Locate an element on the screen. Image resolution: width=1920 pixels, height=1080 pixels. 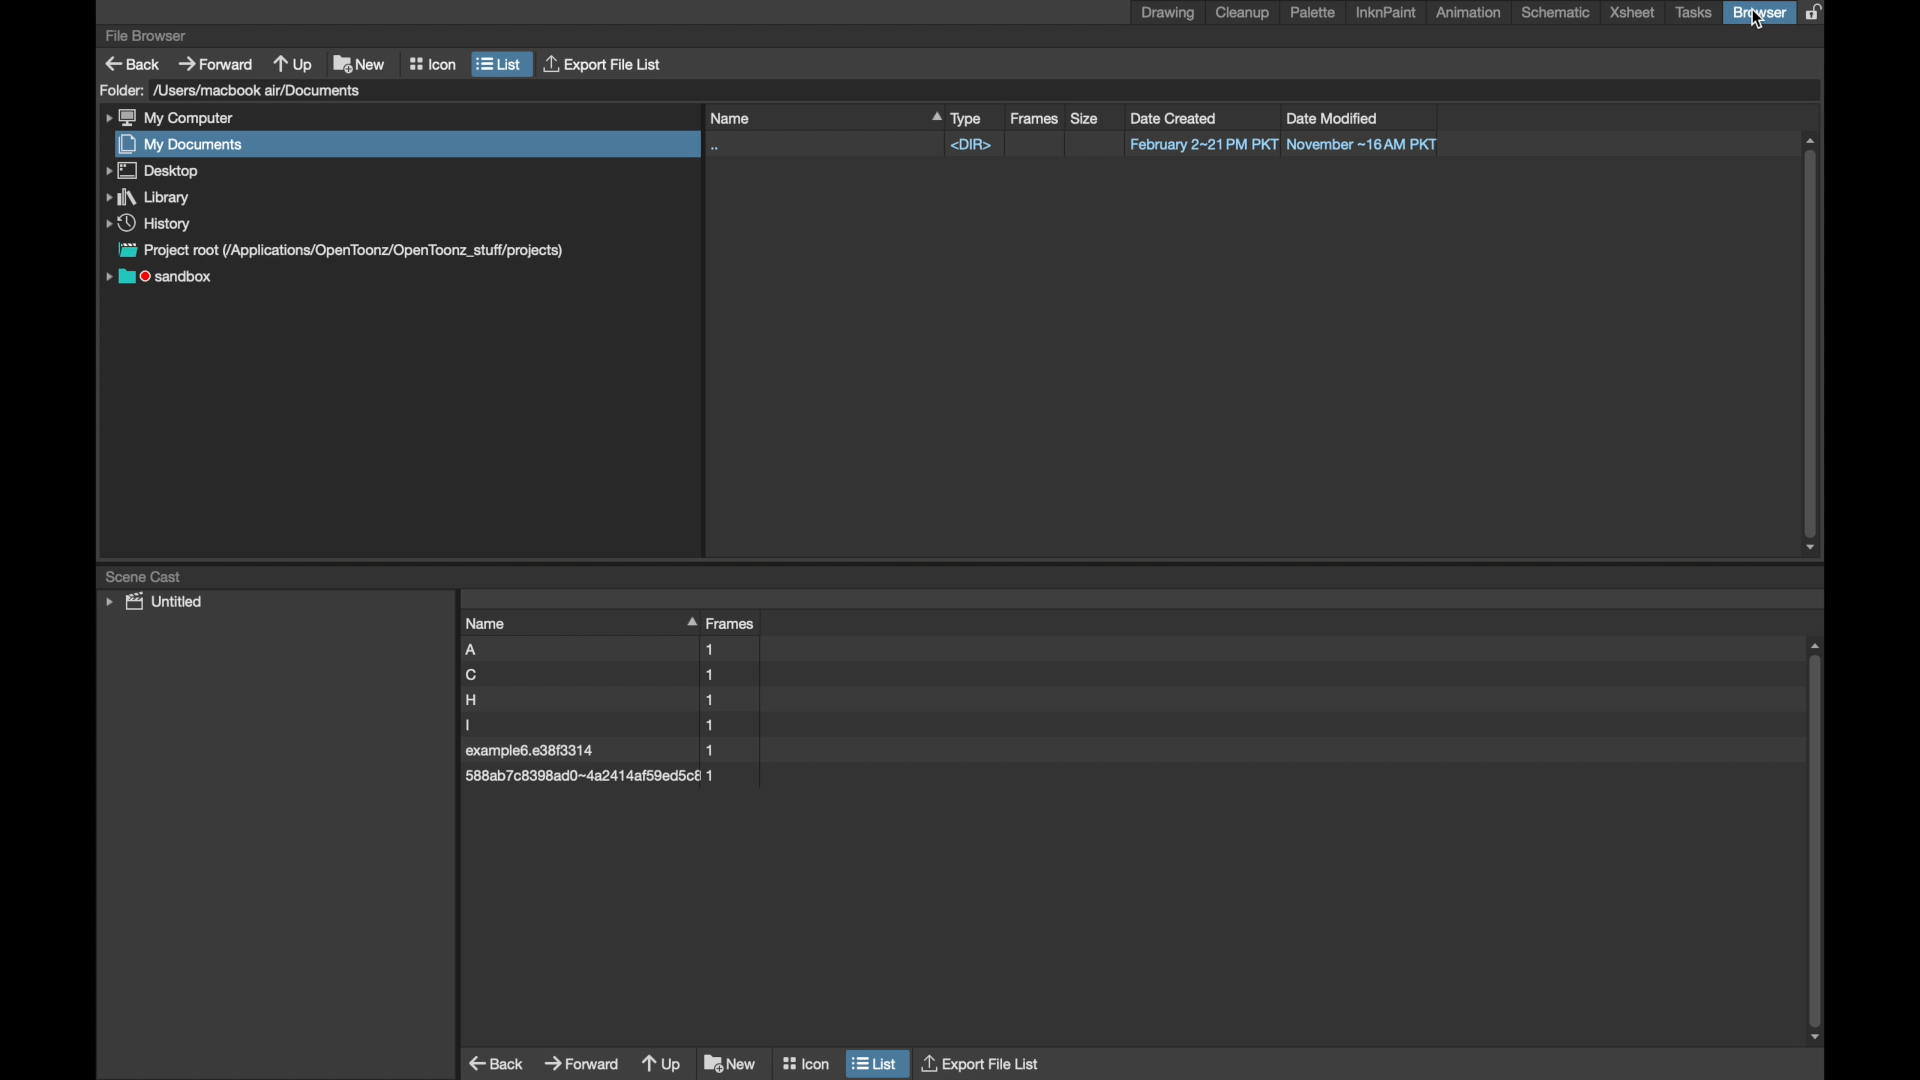
scroll box is located at coordinates (1810, 345).